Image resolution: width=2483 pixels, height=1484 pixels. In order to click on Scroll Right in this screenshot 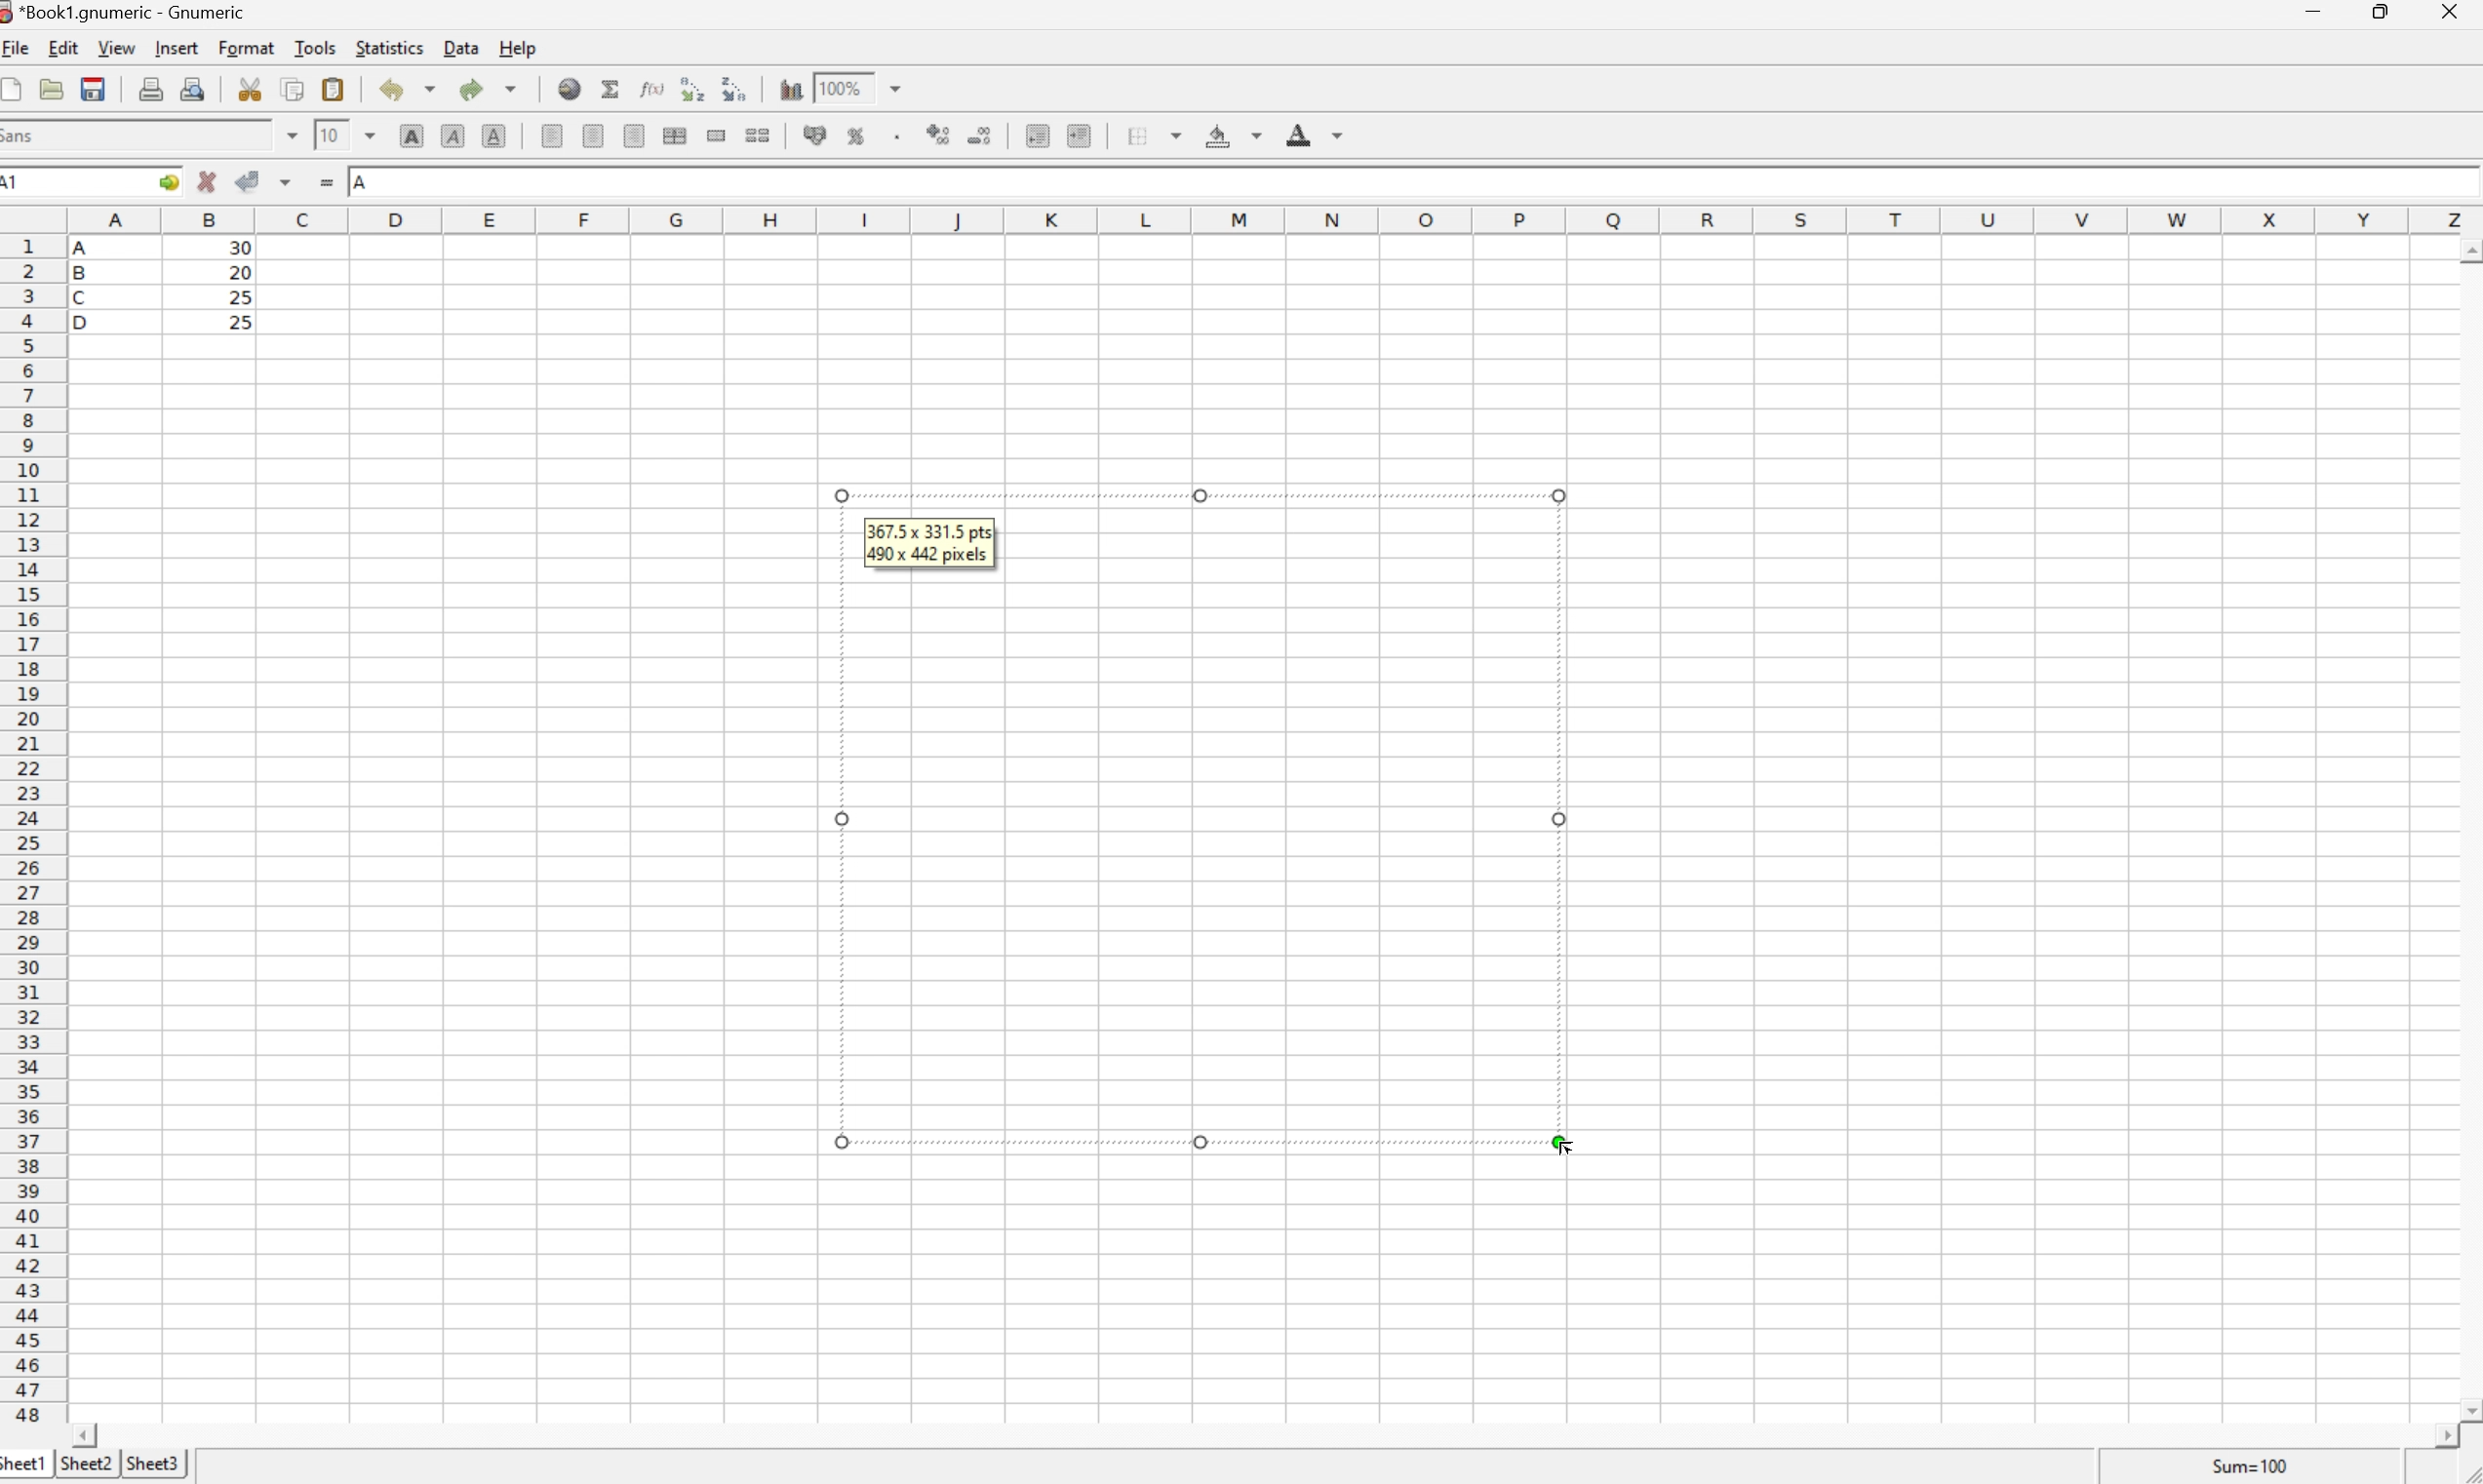, I will do `click(2438, 1436)`.